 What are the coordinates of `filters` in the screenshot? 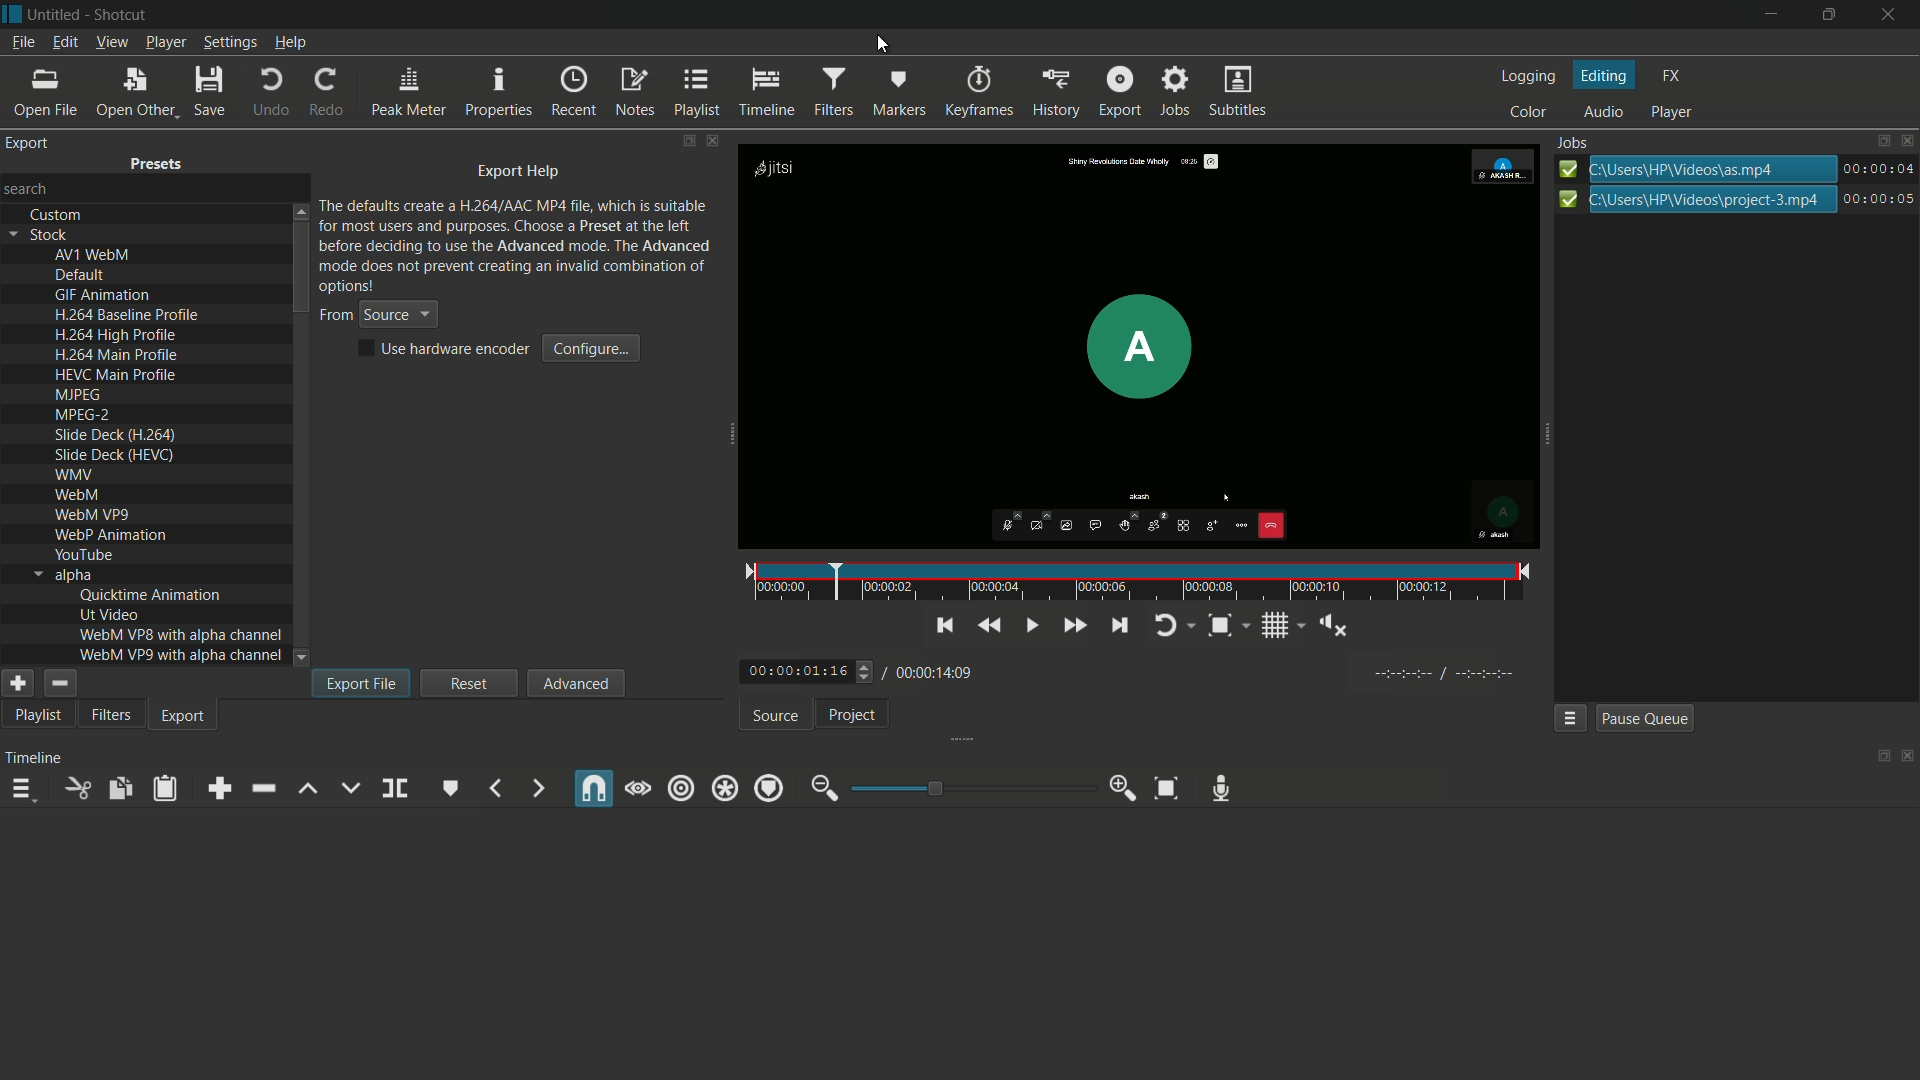 It's located at (831, 93).